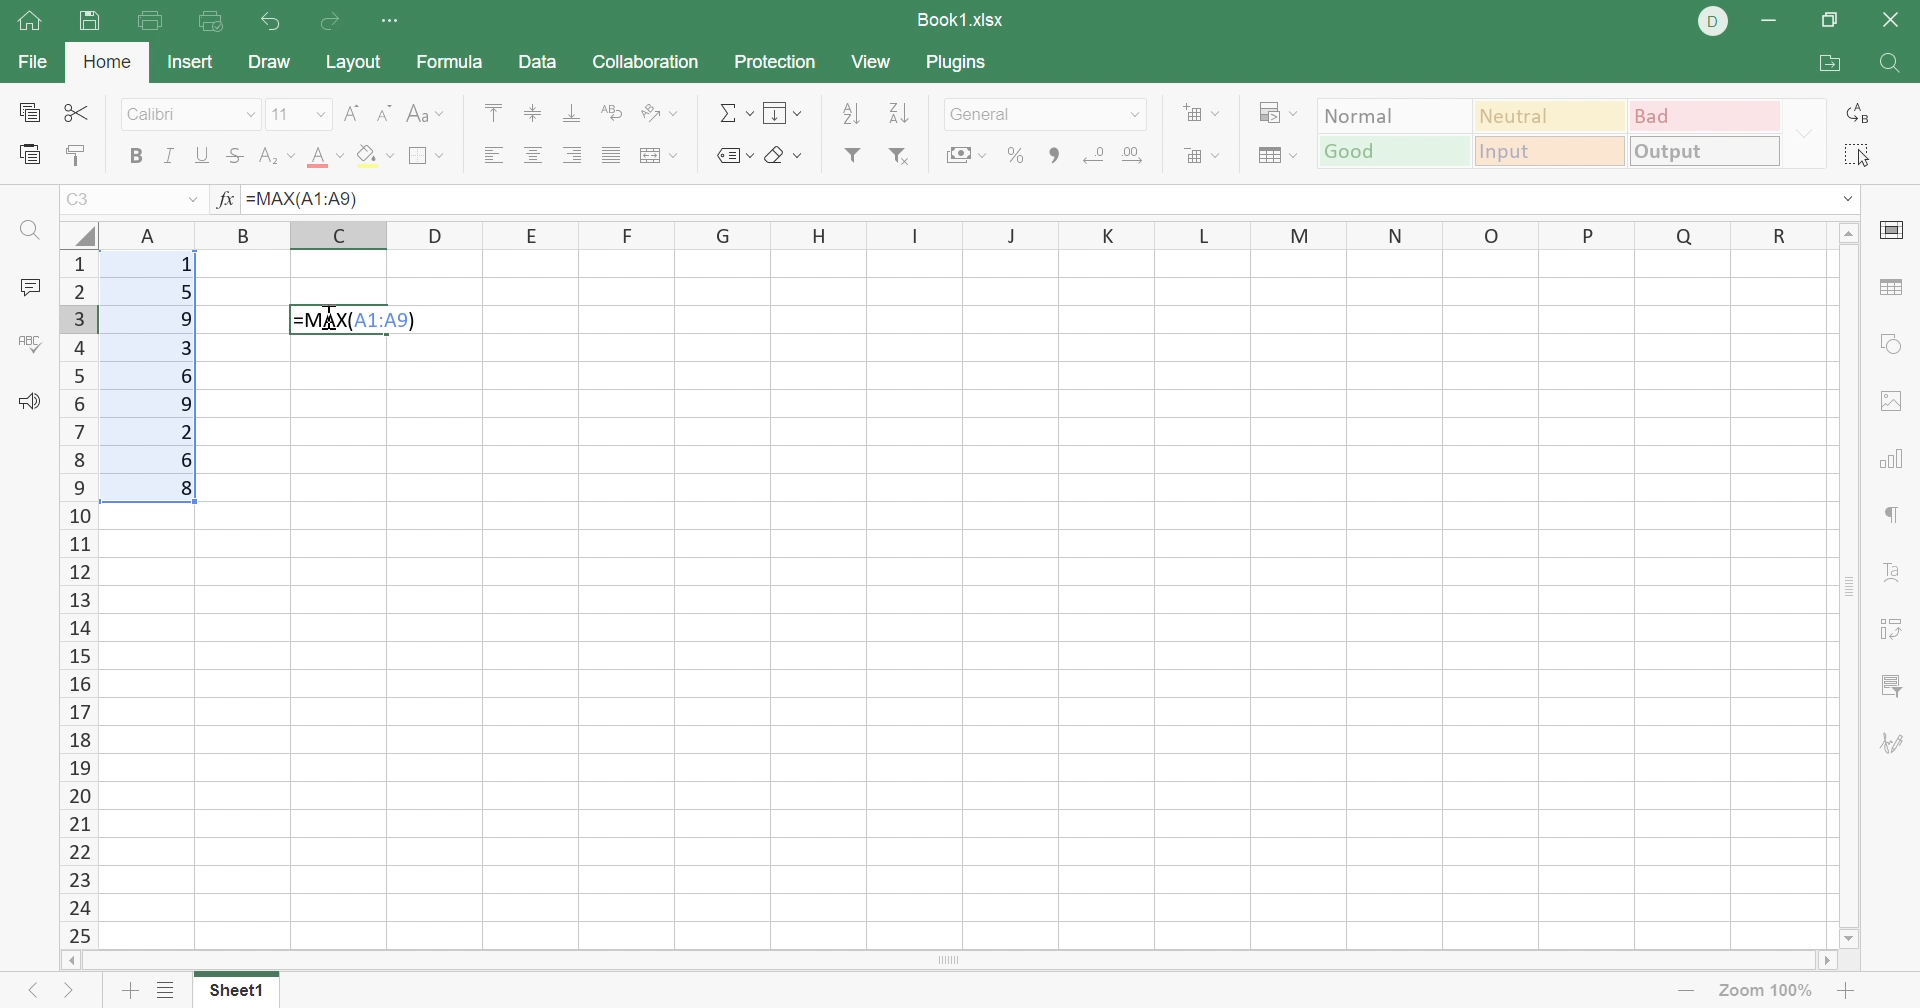 Image resolution: width=1920 pixels, height=1008 pixels. Describe the element at coordinates (77, 153) in the screenshot. I see `Copy style` at that location.